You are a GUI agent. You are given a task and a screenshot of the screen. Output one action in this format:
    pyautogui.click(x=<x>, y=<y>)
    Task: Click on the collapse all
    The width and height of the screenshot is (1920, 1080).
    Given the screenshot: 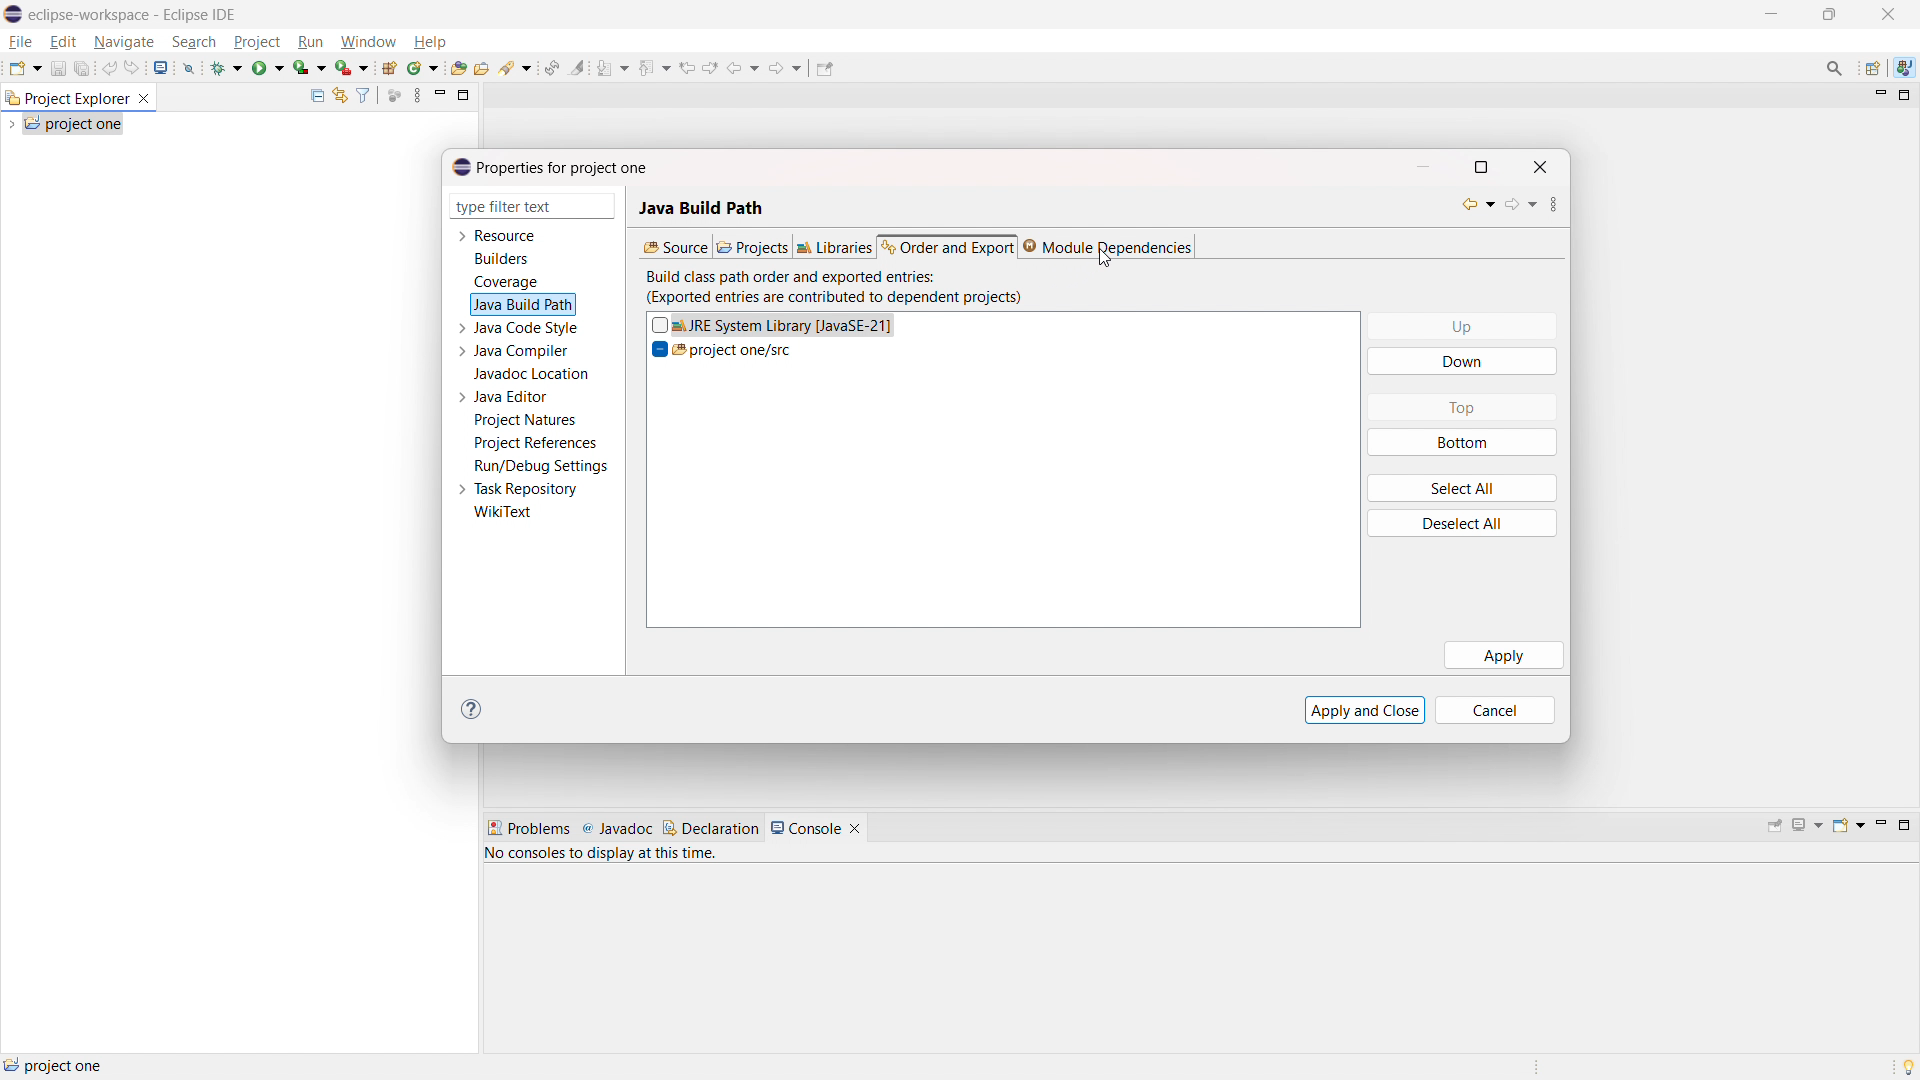 What is the action you would take?
    pyautogui.click(x=316, y=95)
    